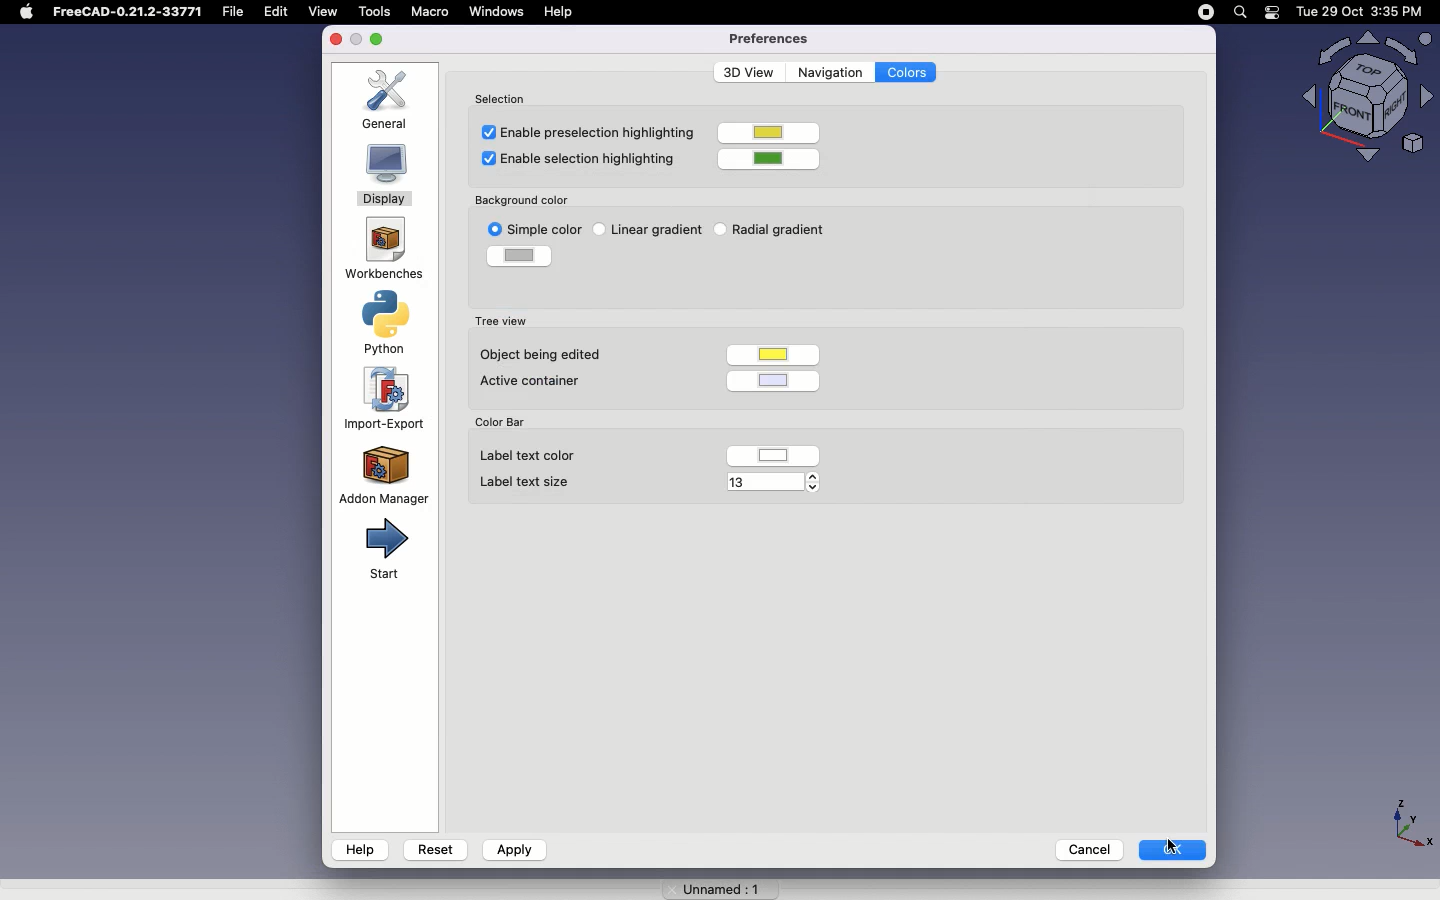 The height and width of the screenshot is (900, 1440). What do you see at coordinates (131, 14) in the screenshot?
I see `FreeCAD-0.21.2-33Y71` at bounding box center [131, 14].